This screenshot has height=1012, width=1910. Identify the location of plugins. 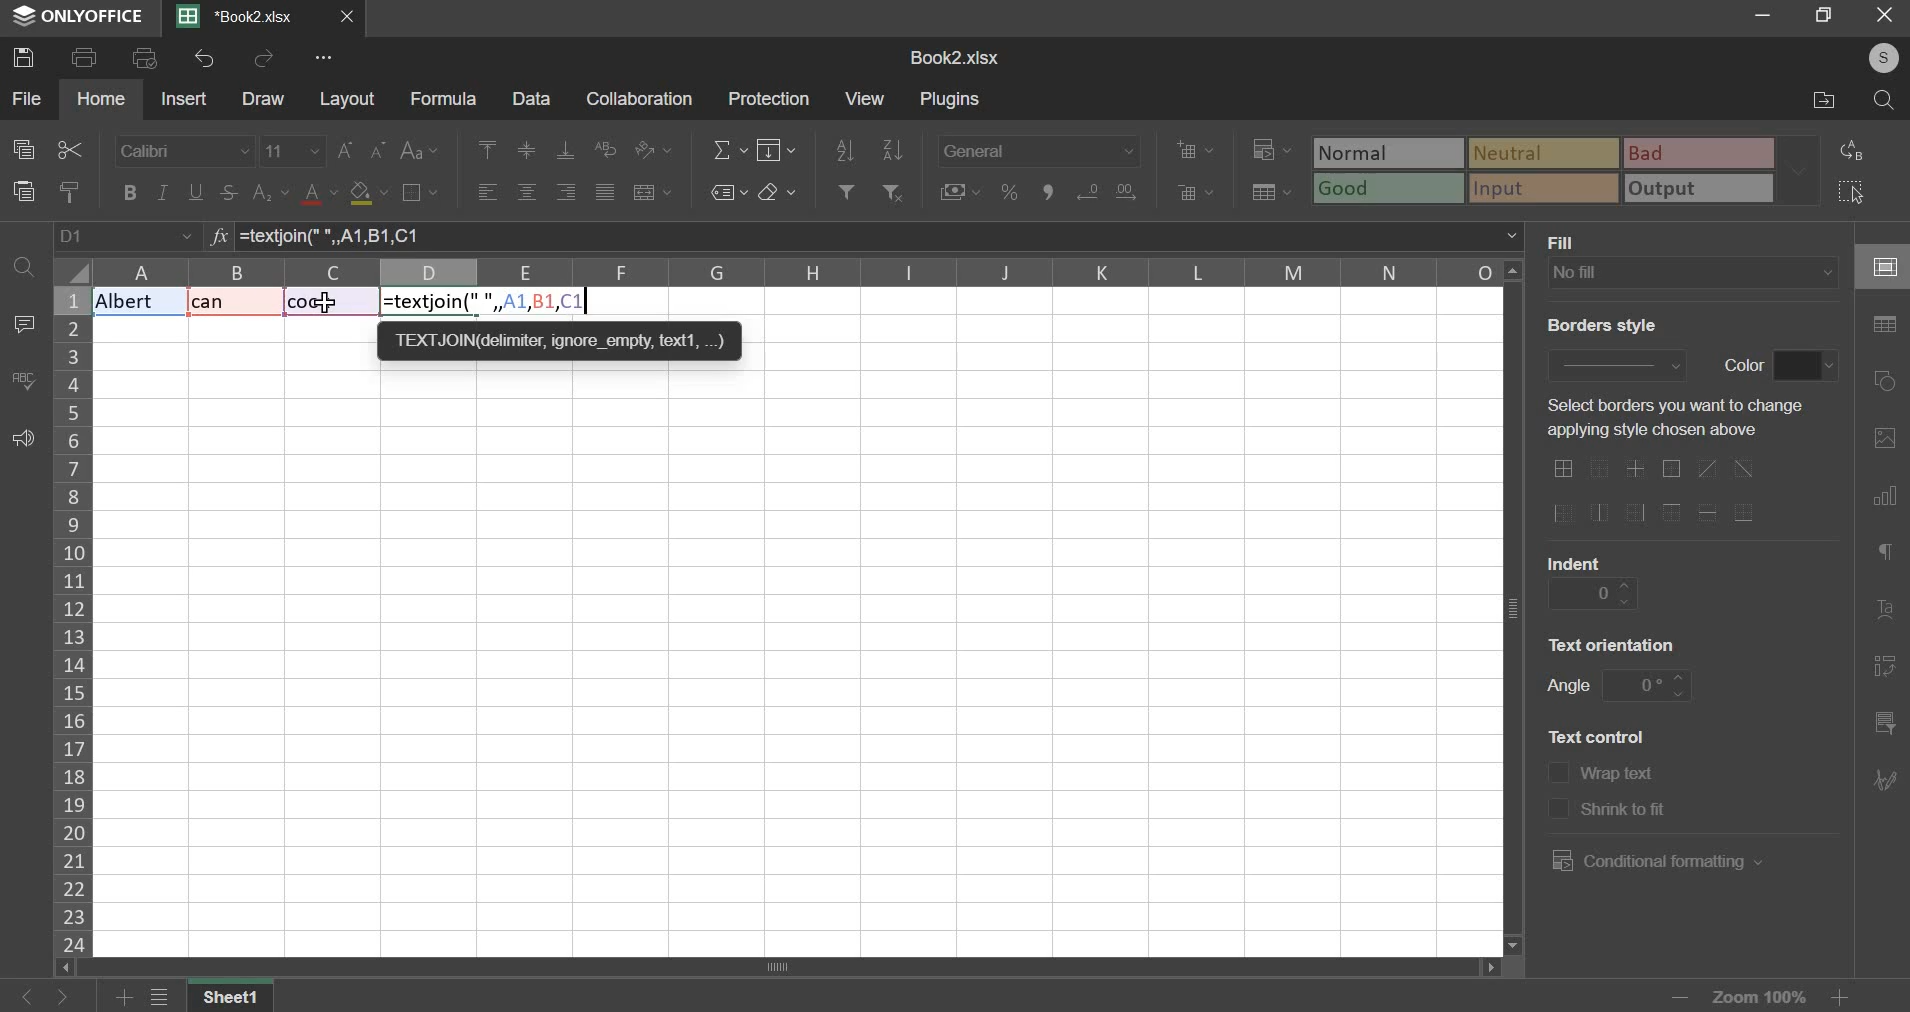
(952, 100).